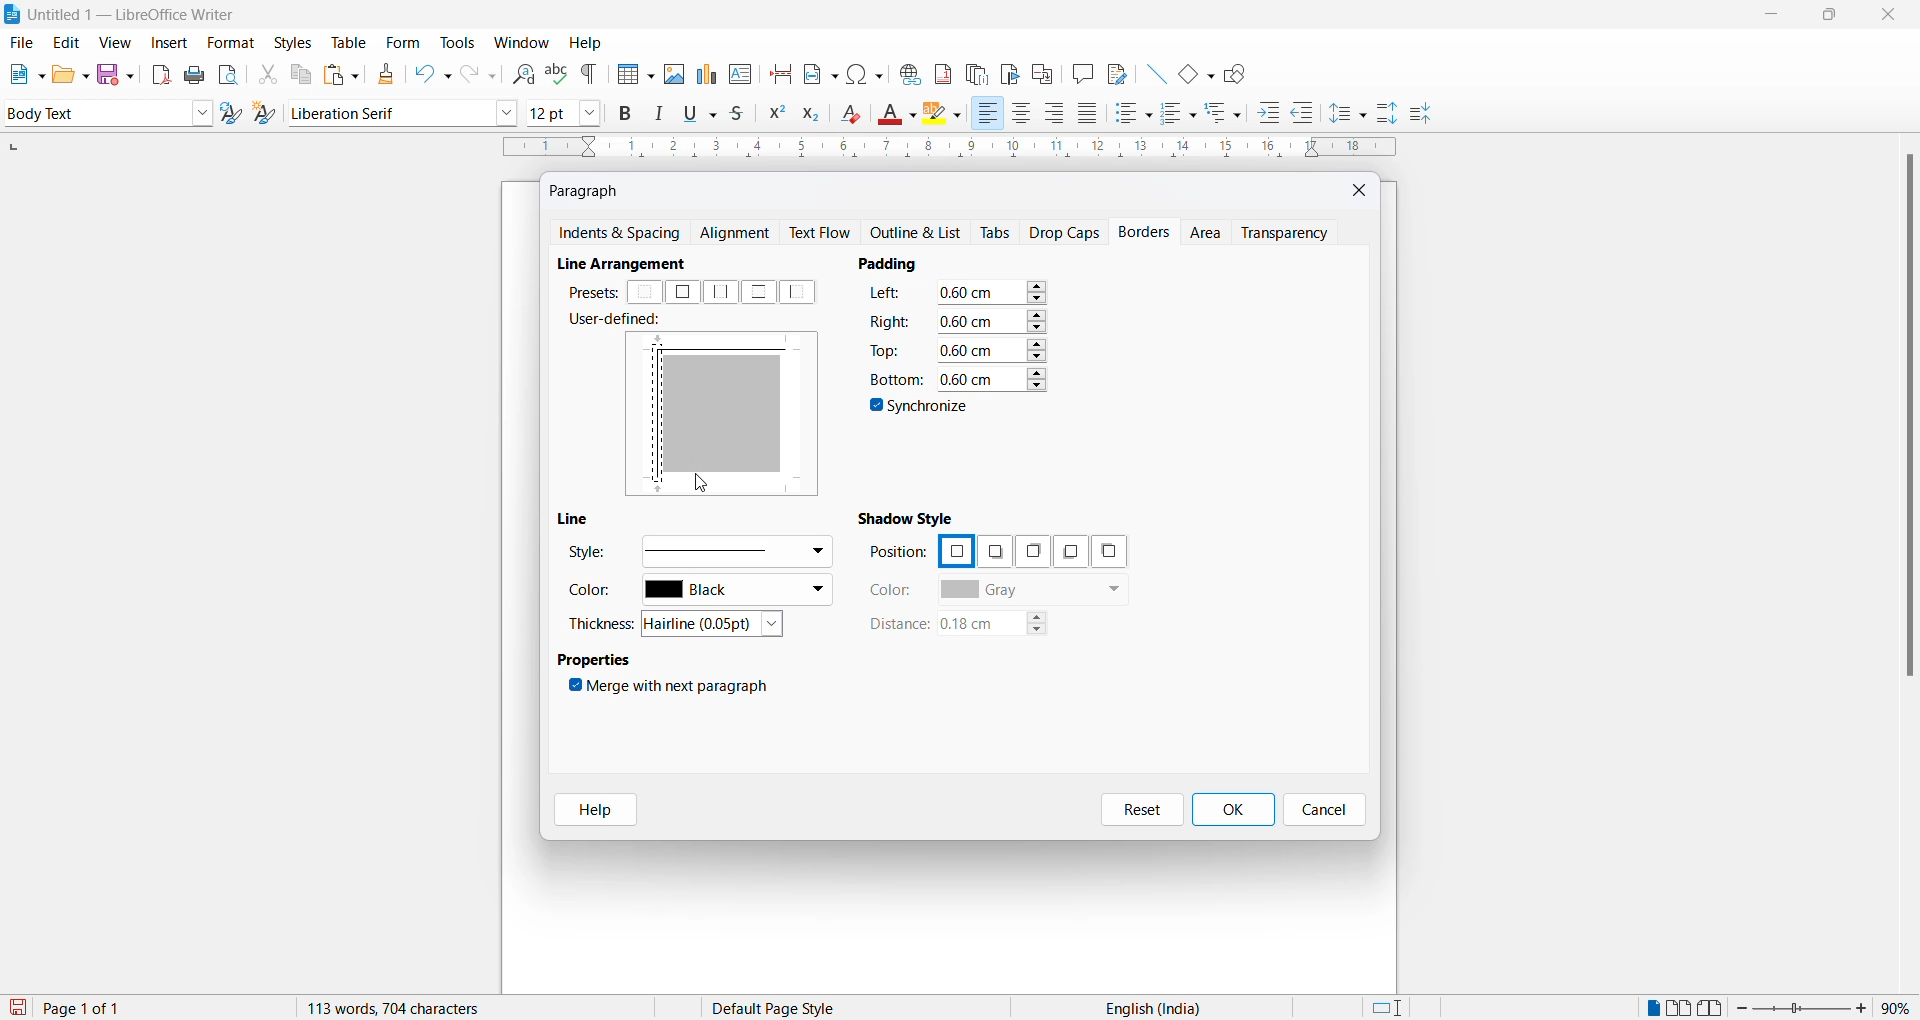 The width and height of the screenshot is (1920, 1020). What do you see at coordinates (973, 71) in the screenshot?
I see `insert endnote` at bounding box center [973, 71].